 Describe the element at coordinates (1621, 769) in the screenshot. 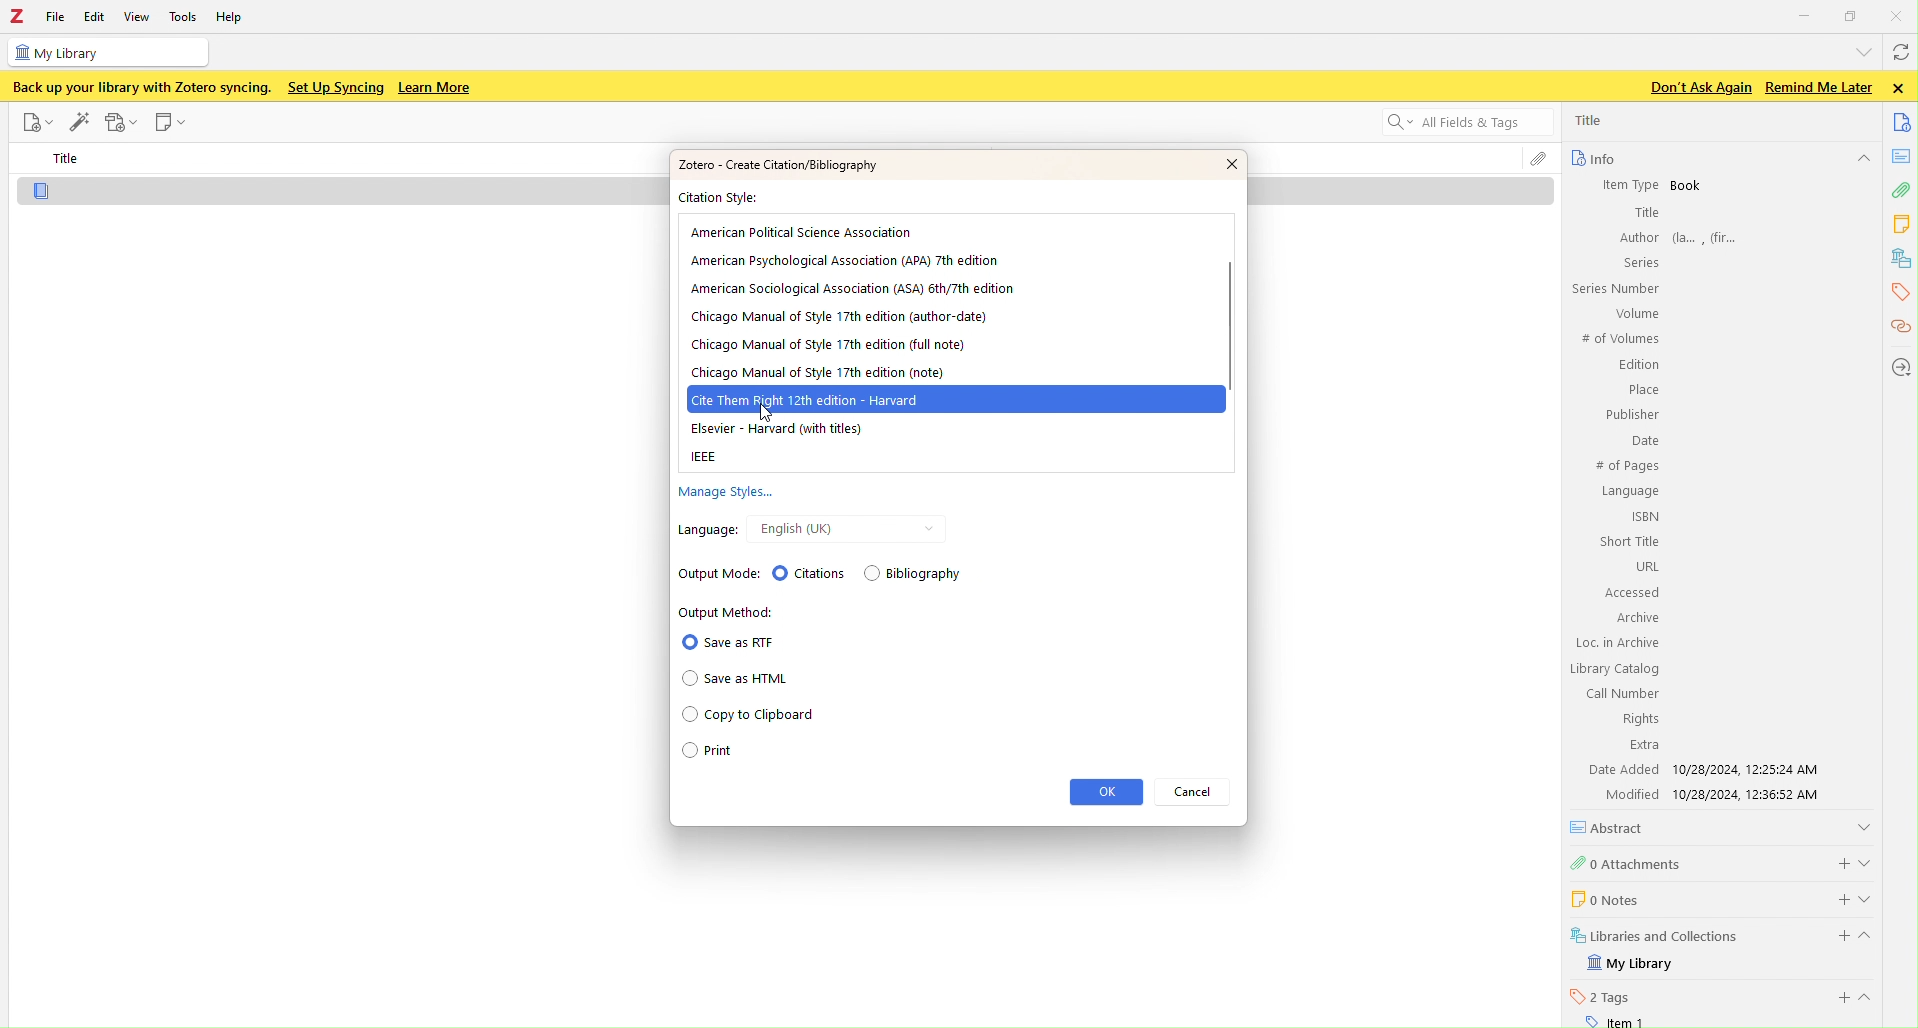

I see `Date Added` at that location.